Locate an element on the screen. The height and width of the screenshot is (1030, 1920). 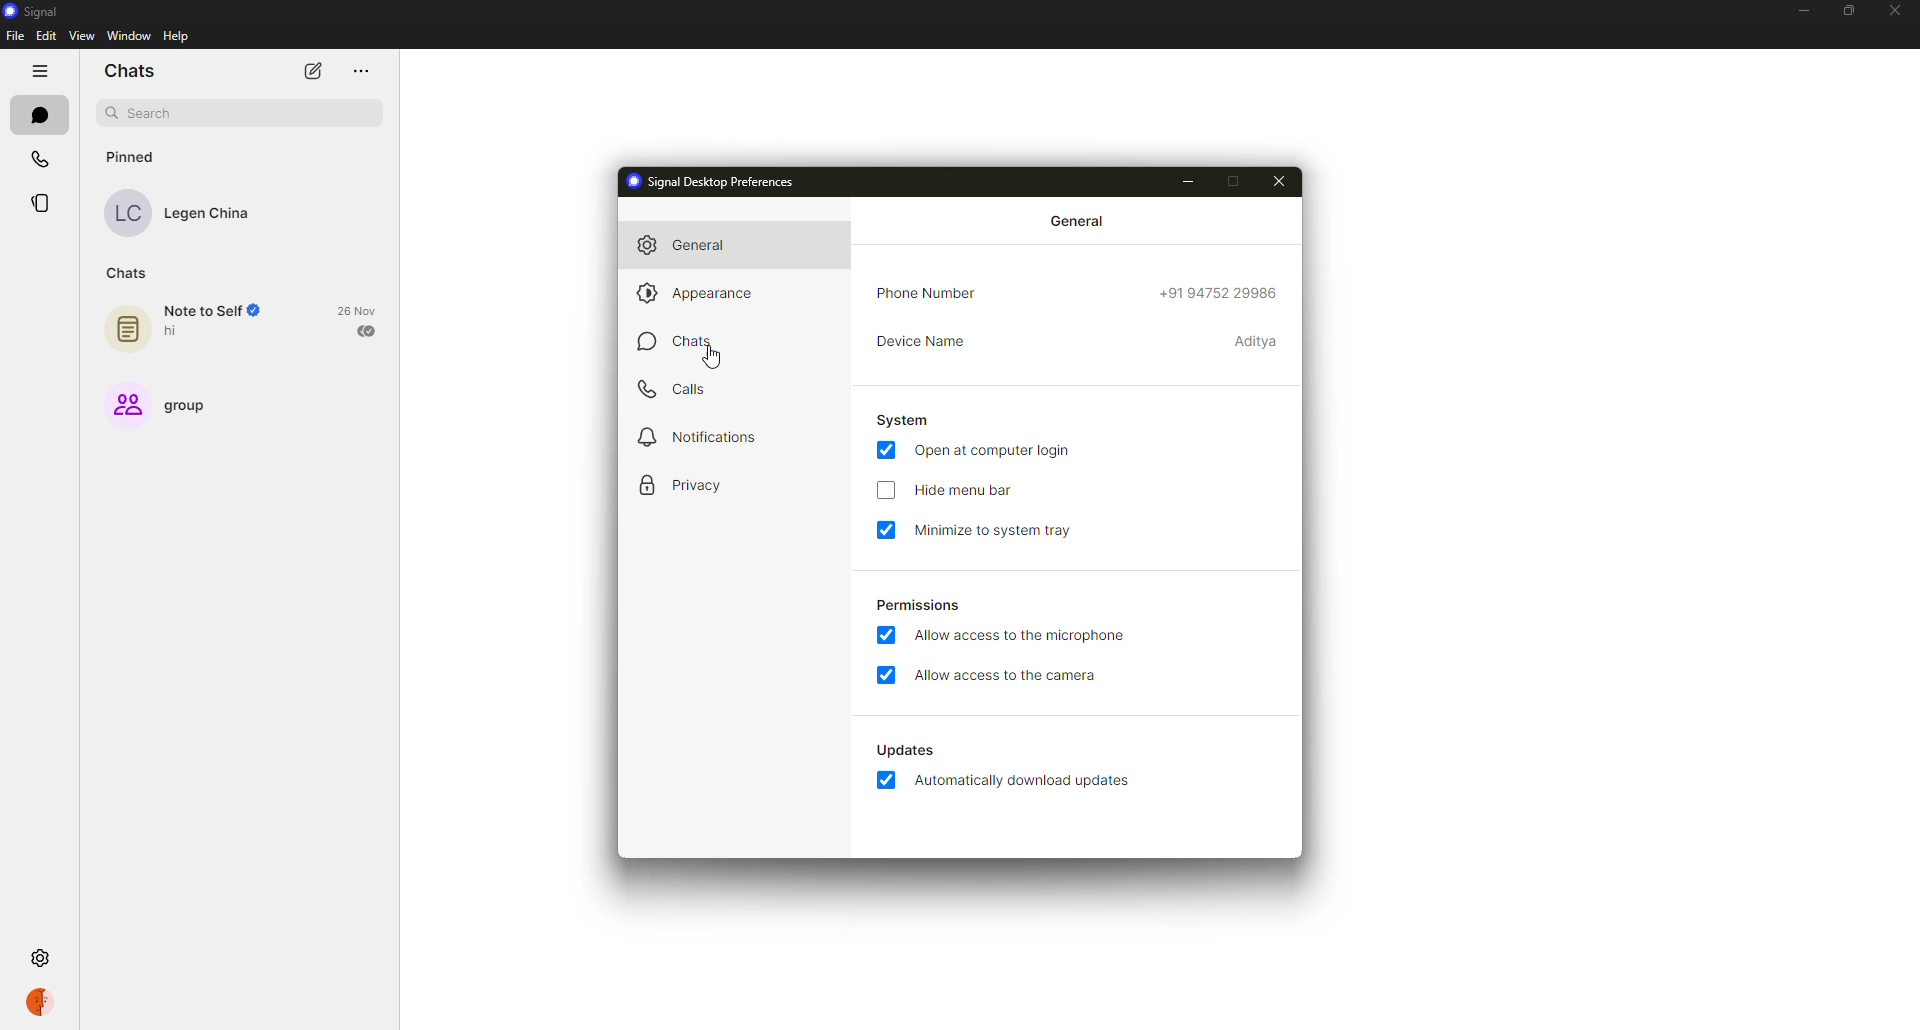
device name is located at coordinates (916, 339).